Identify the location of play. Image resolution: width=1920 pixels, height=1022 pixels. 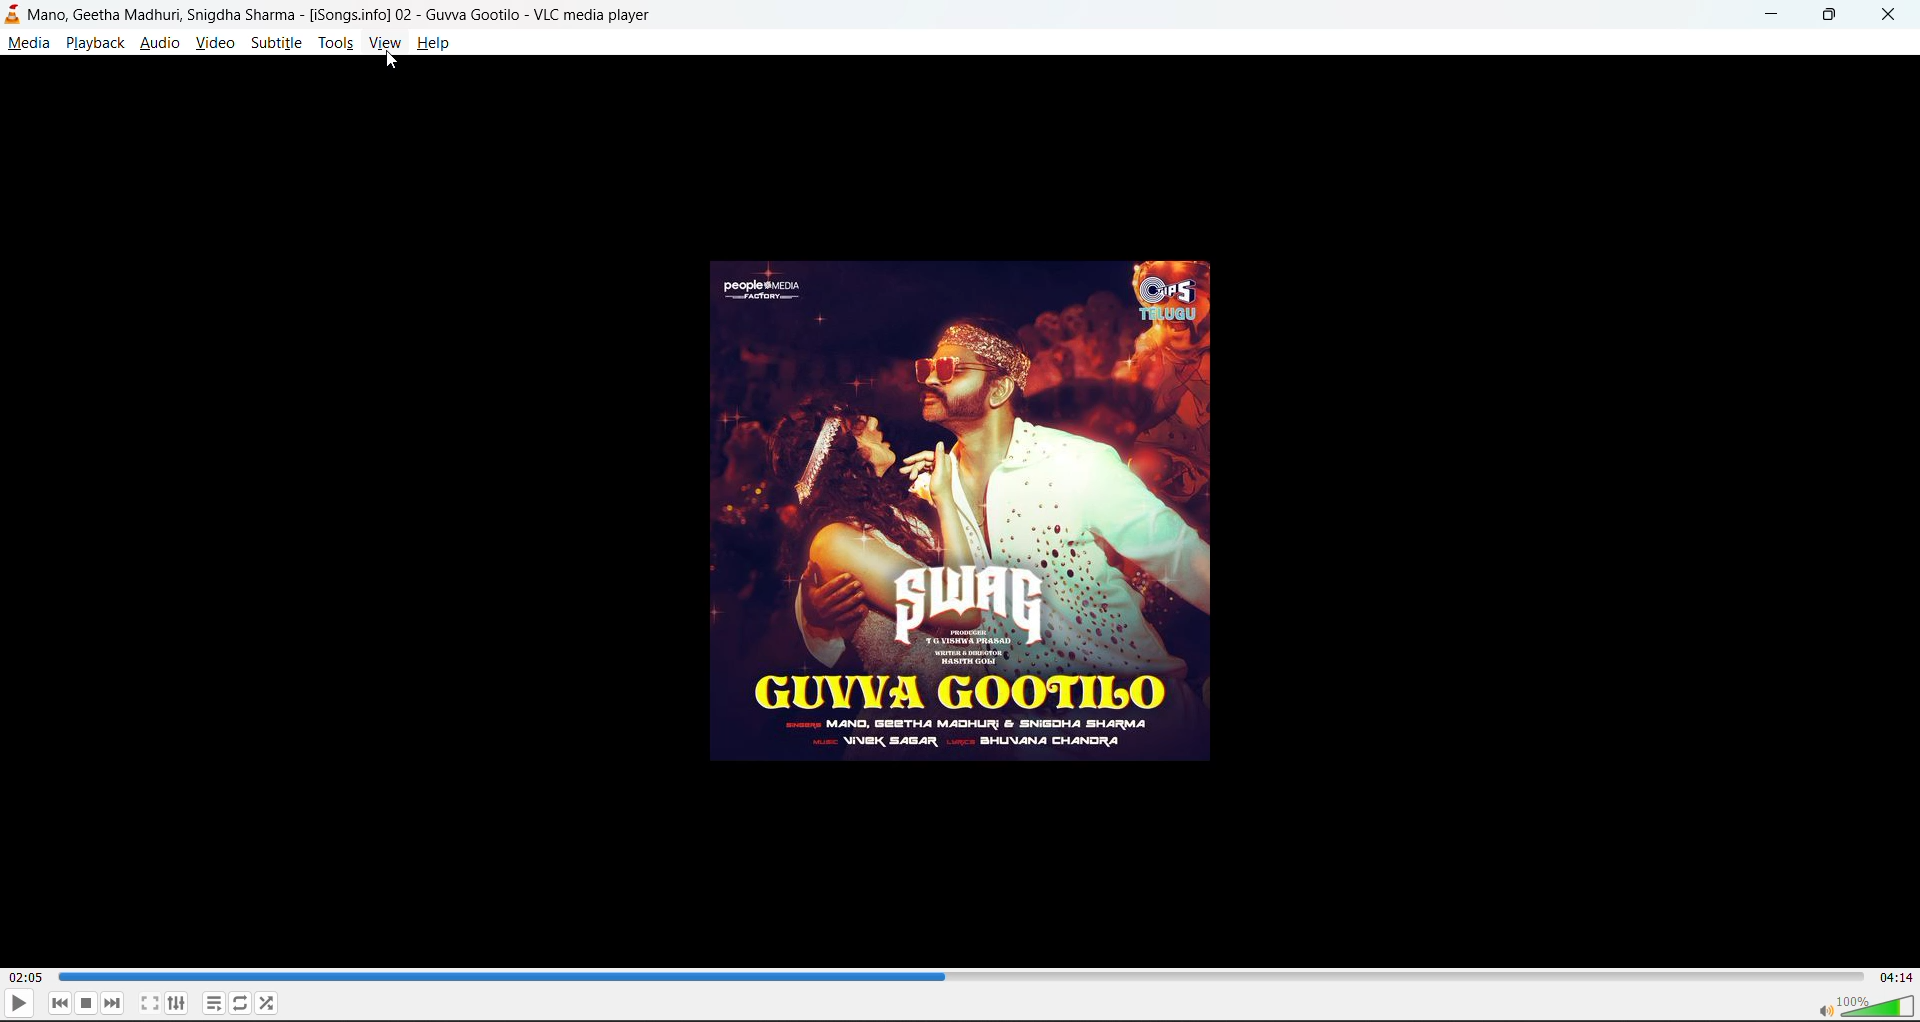
(19, 1002).